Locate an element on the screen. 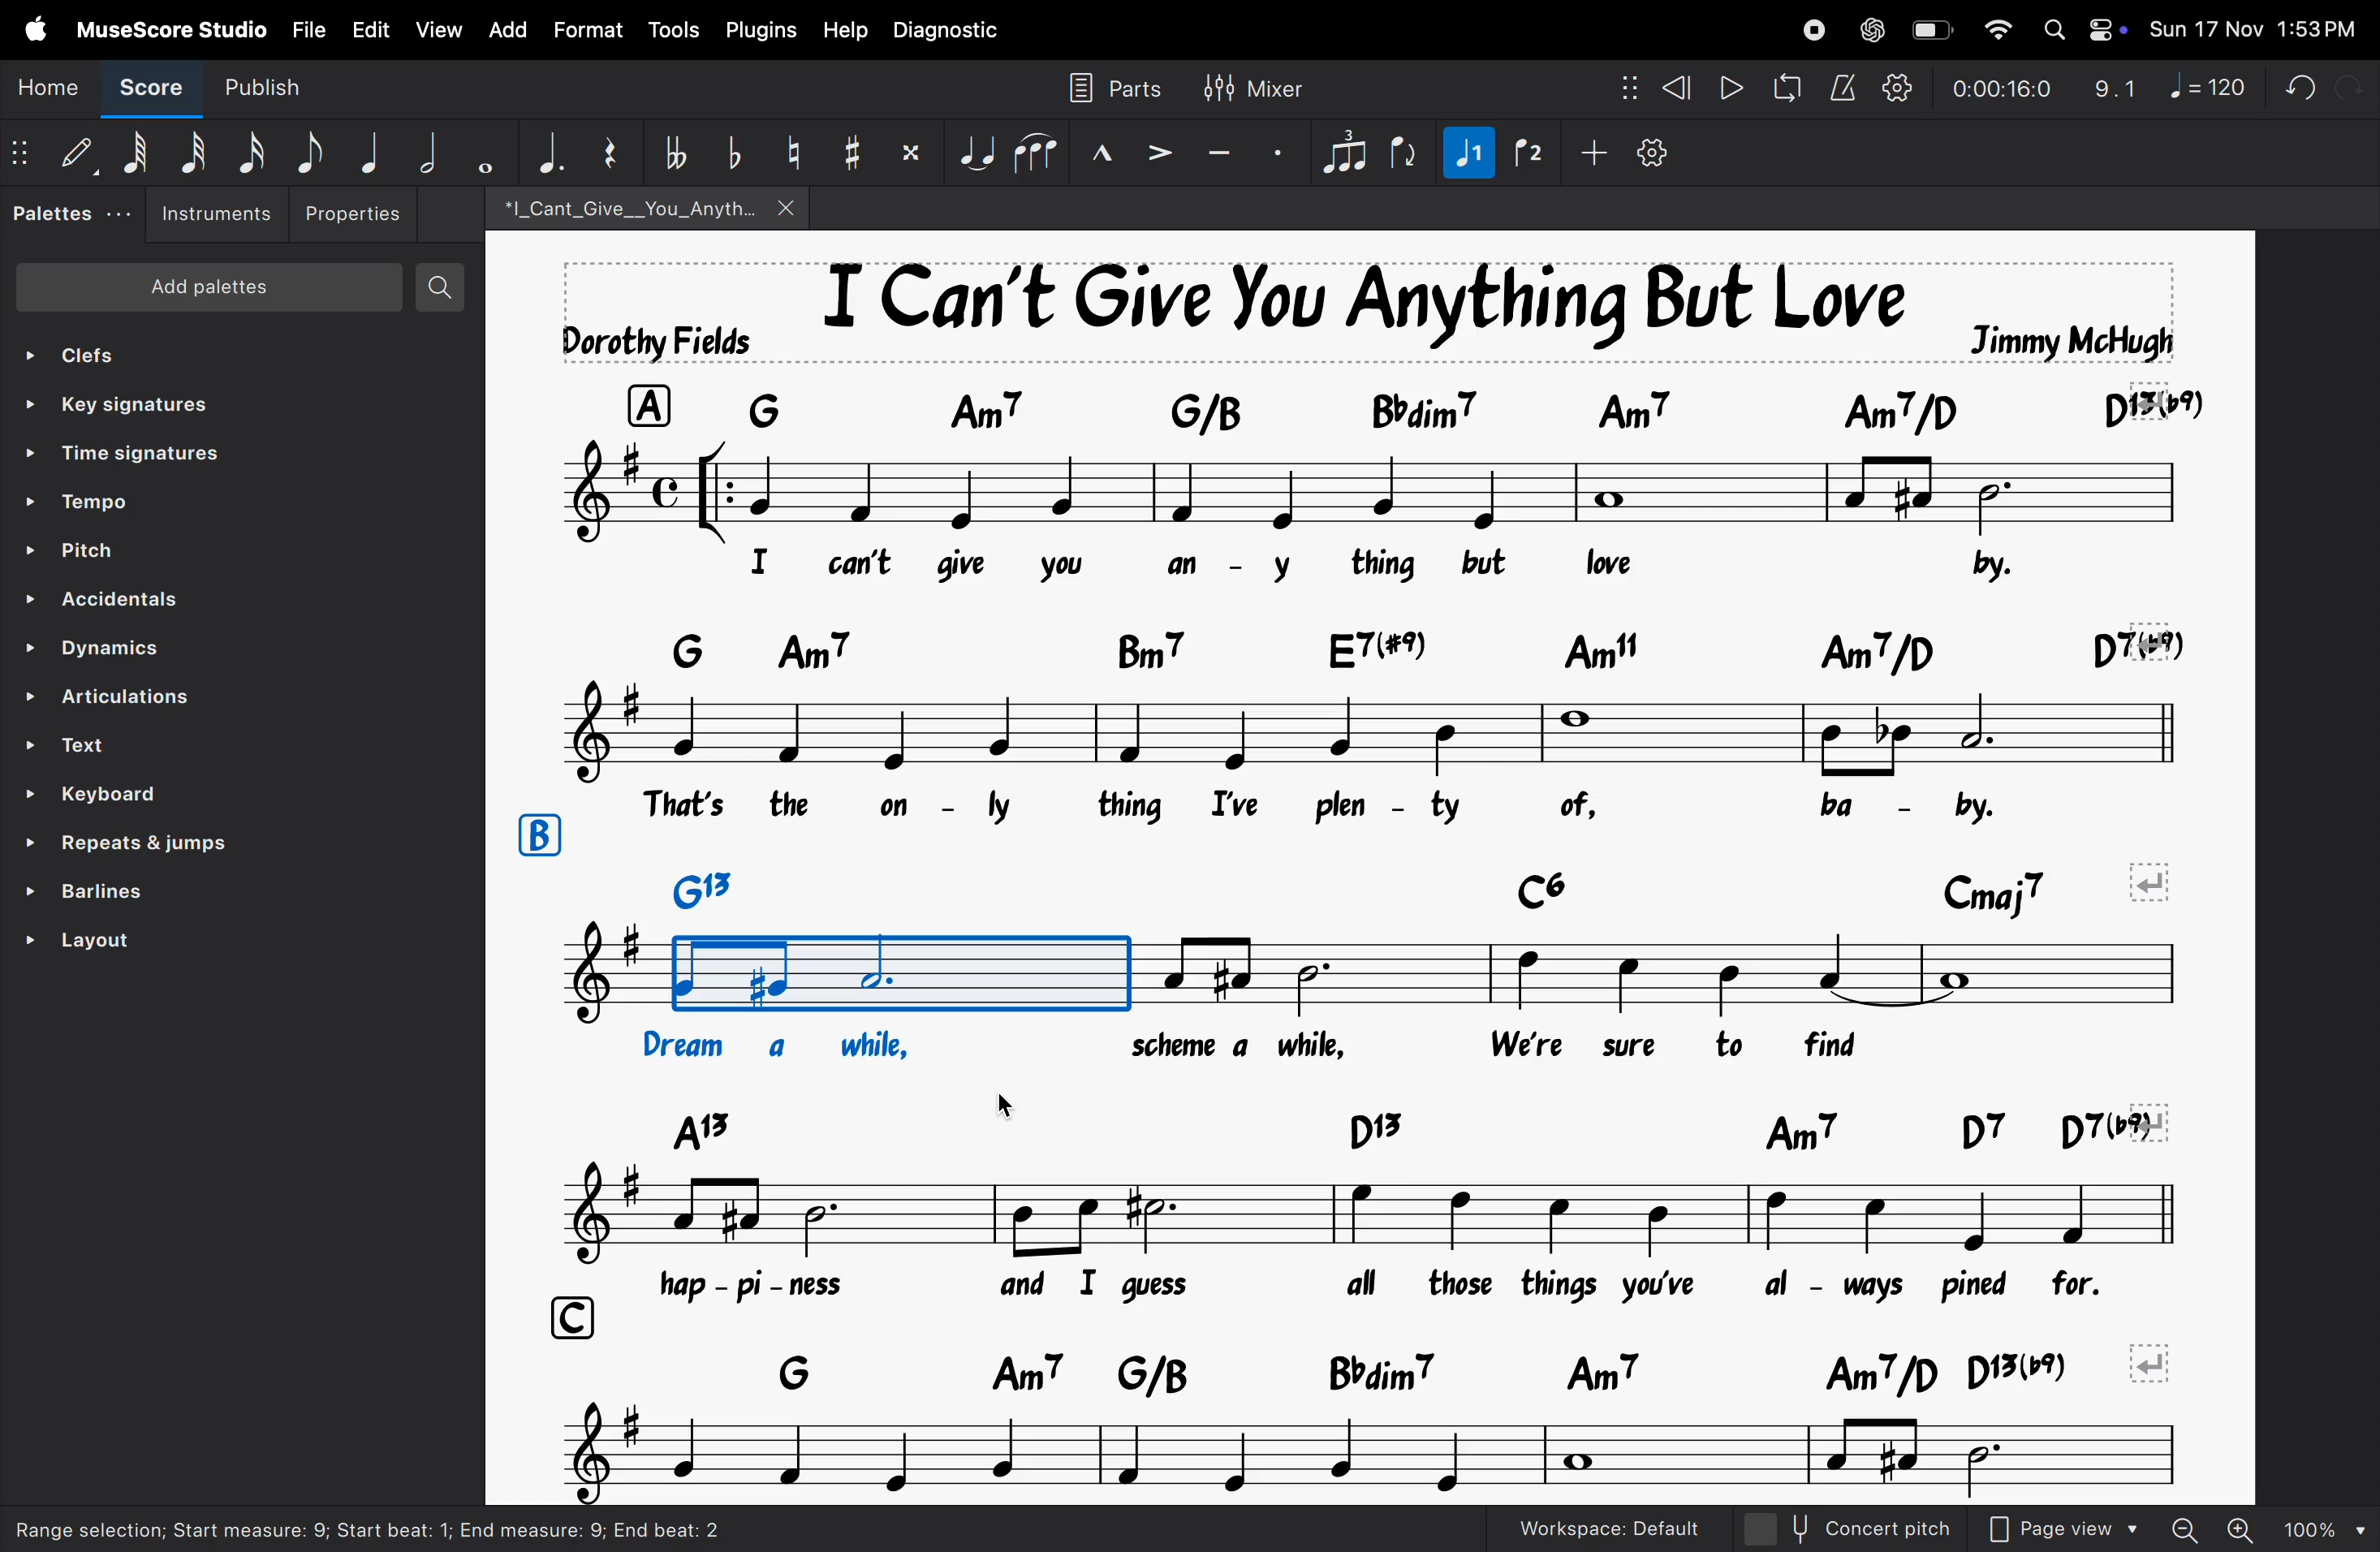  Home is located at coordinates (50, 86).